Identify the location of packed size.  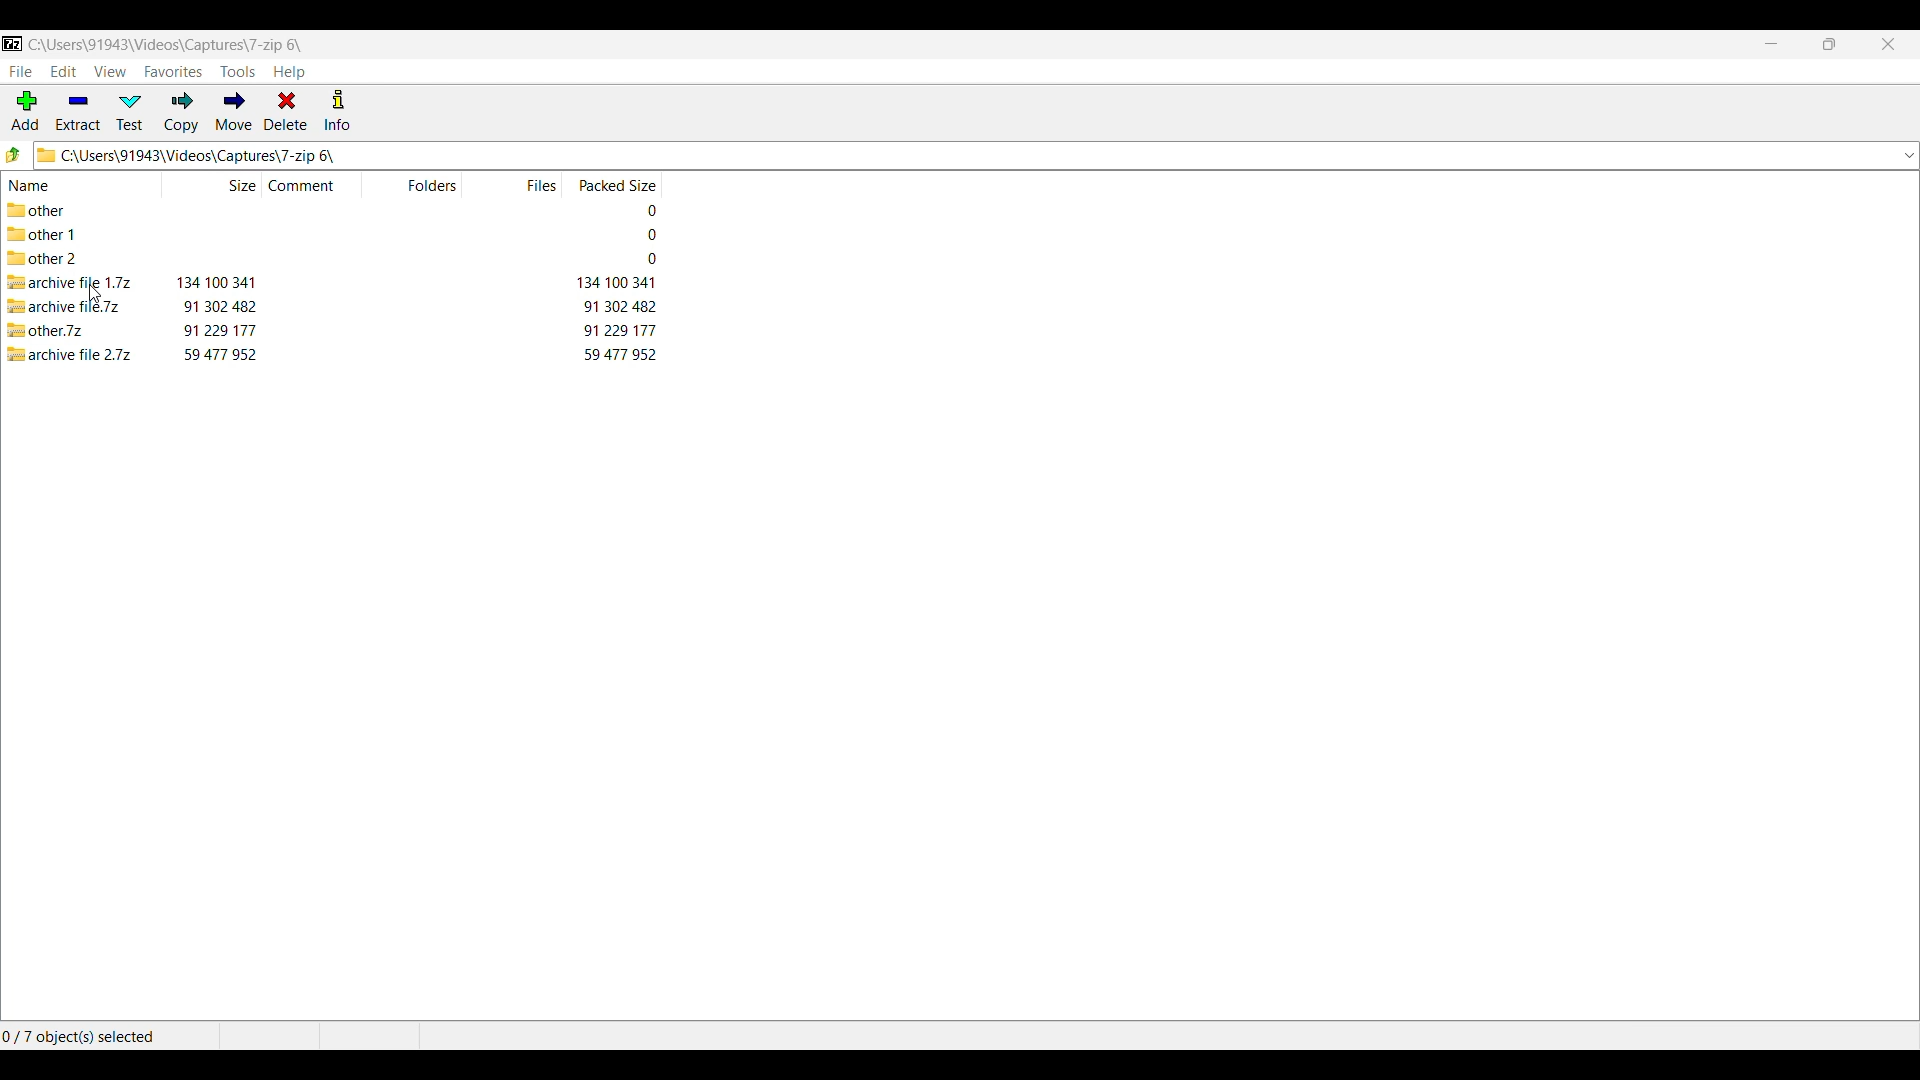
(620, 329).